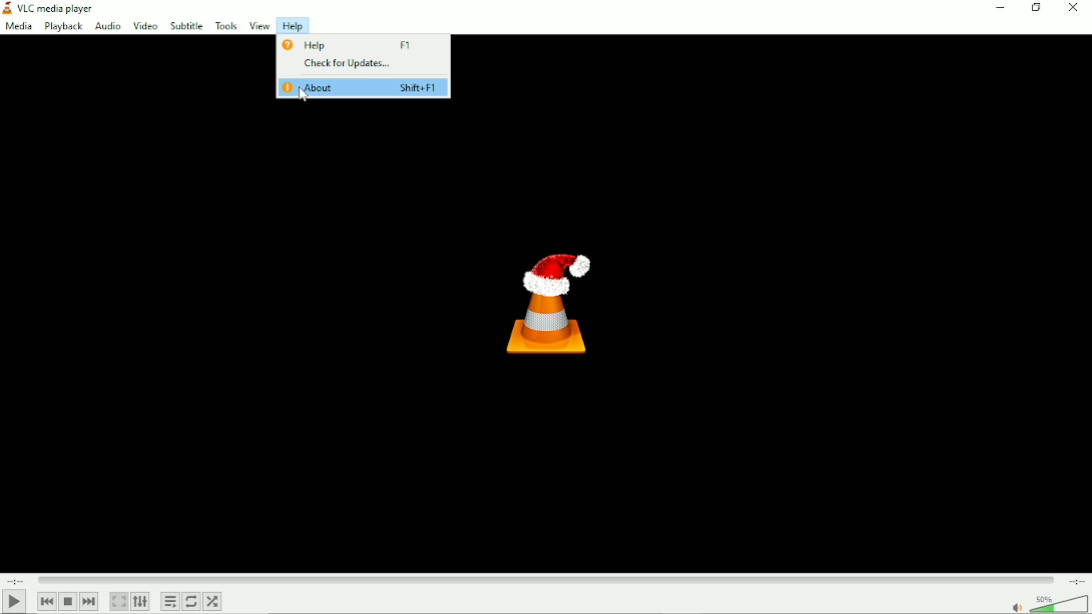  Describe the element at coordinates (13, 601) in the screenshot. I see `Play` at that location.